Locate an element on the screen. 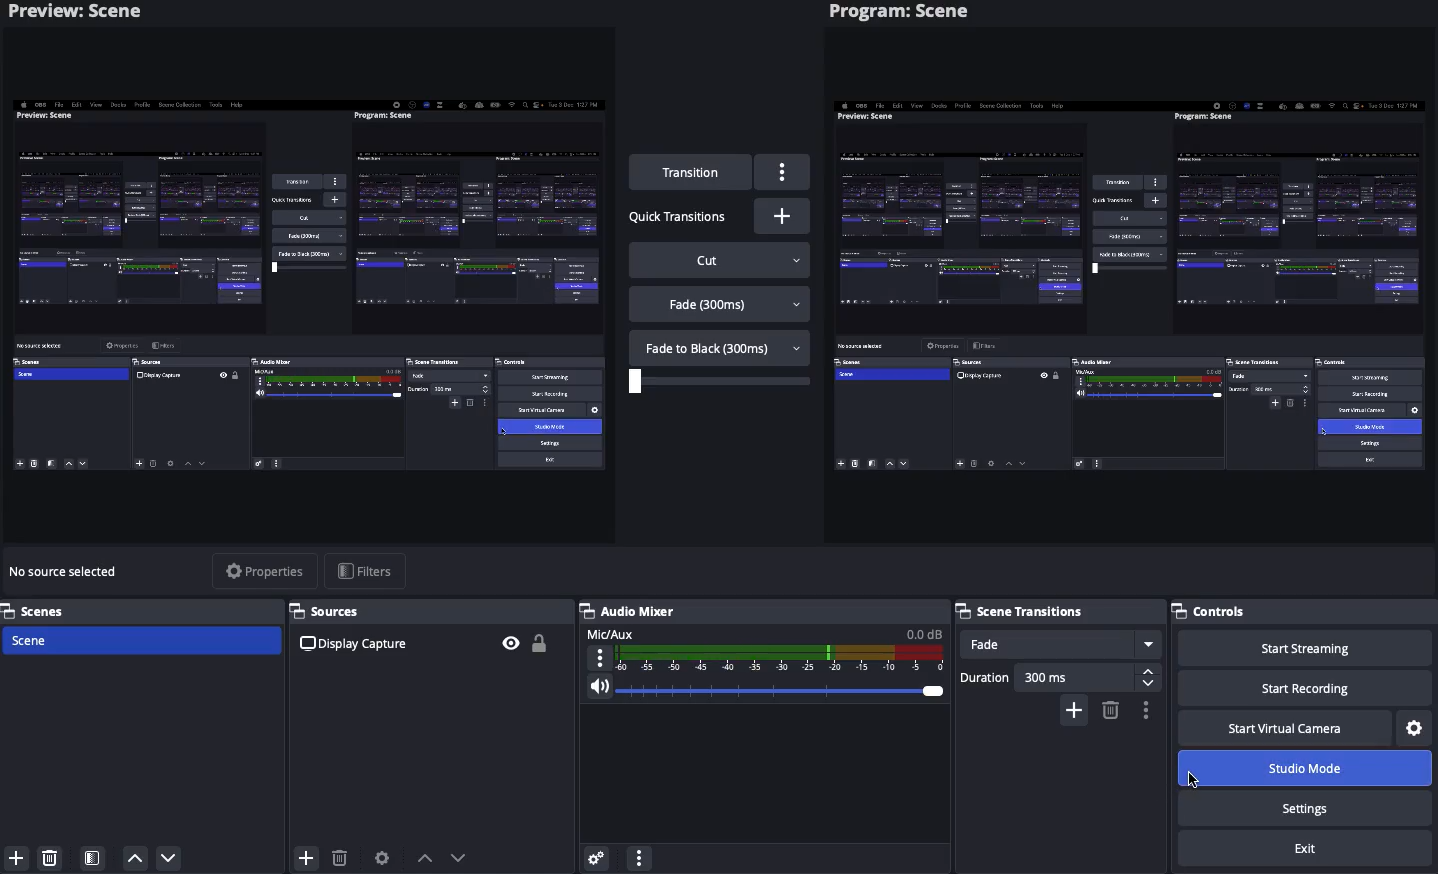  Start streaming is located at coordinates (1310, 648).